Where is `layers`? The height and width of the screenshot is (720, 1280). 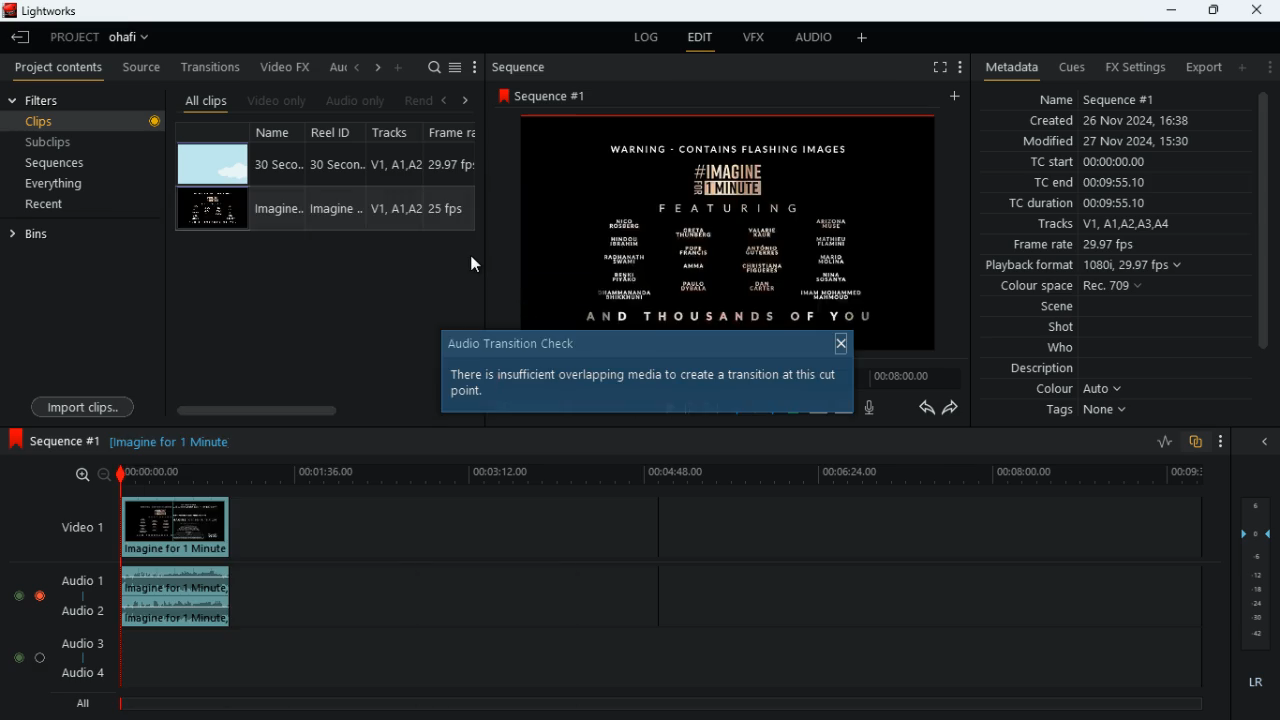 layers is located at coordinates (1259, 573).